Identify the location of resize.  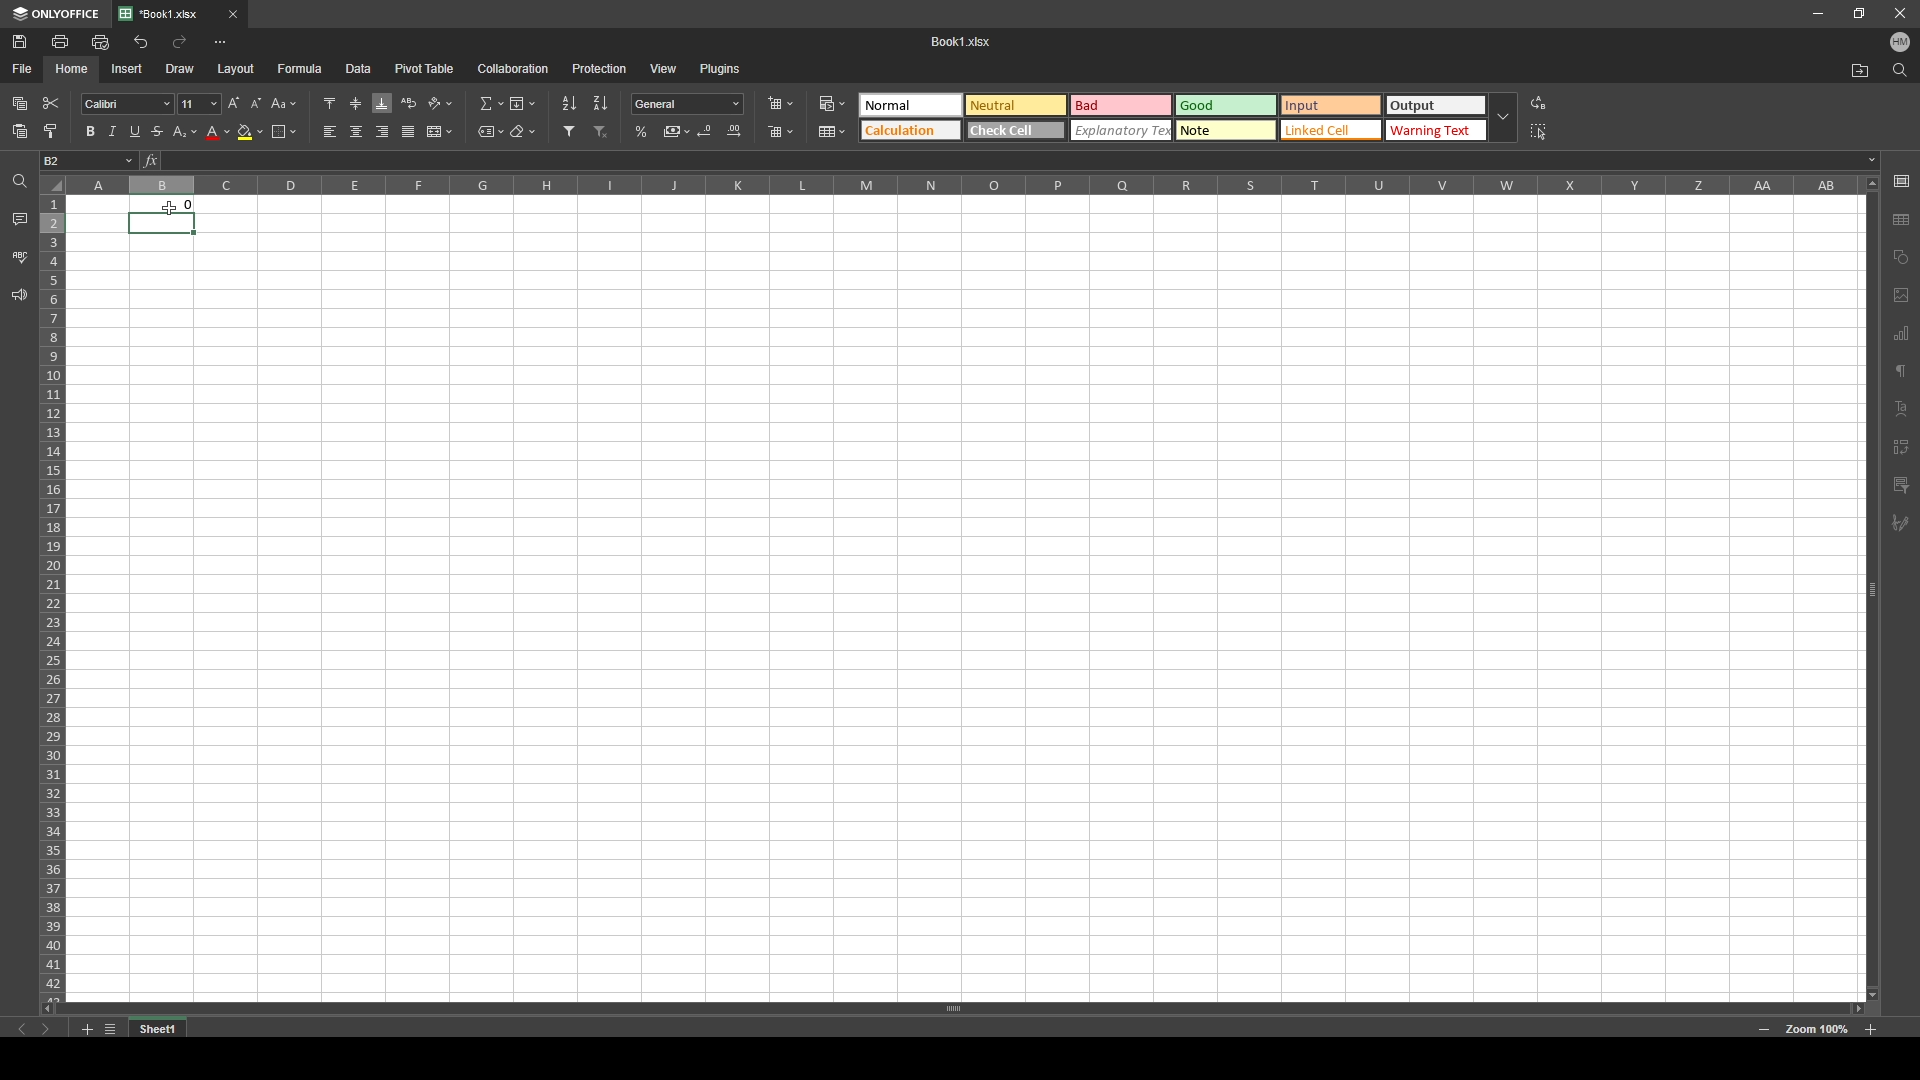
(1857, 14).